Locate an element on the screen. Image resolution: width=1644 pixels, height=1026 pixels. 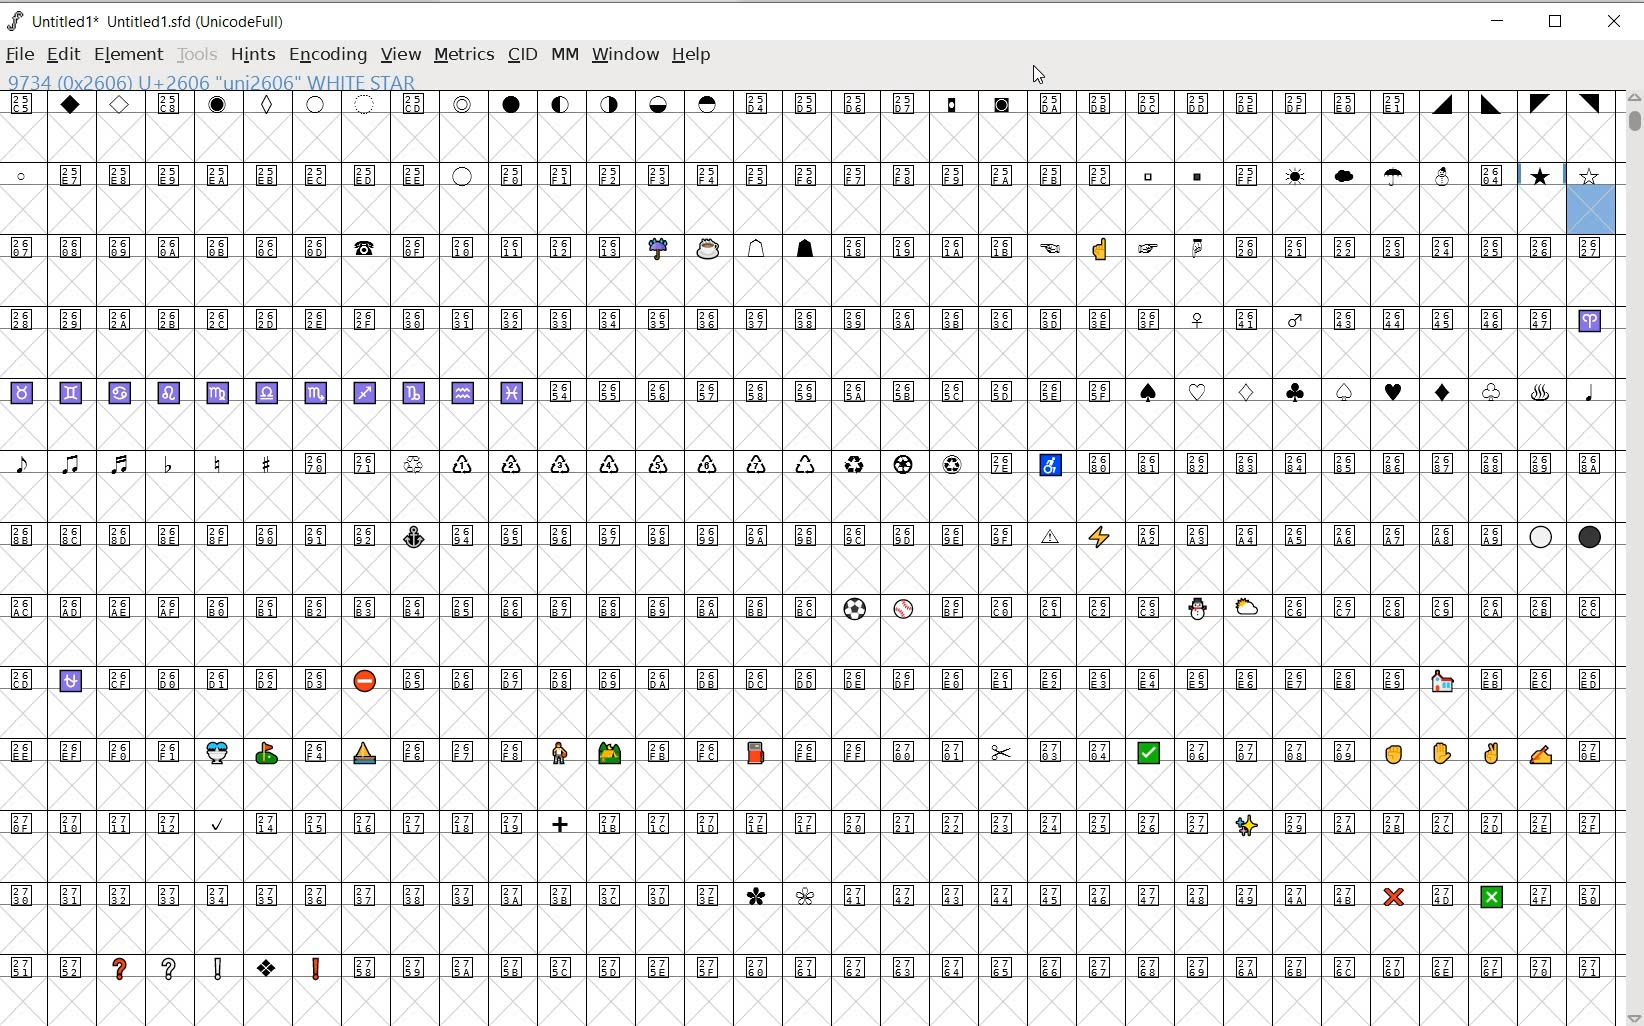
ELEMENT is located at coordinates (129, 54).